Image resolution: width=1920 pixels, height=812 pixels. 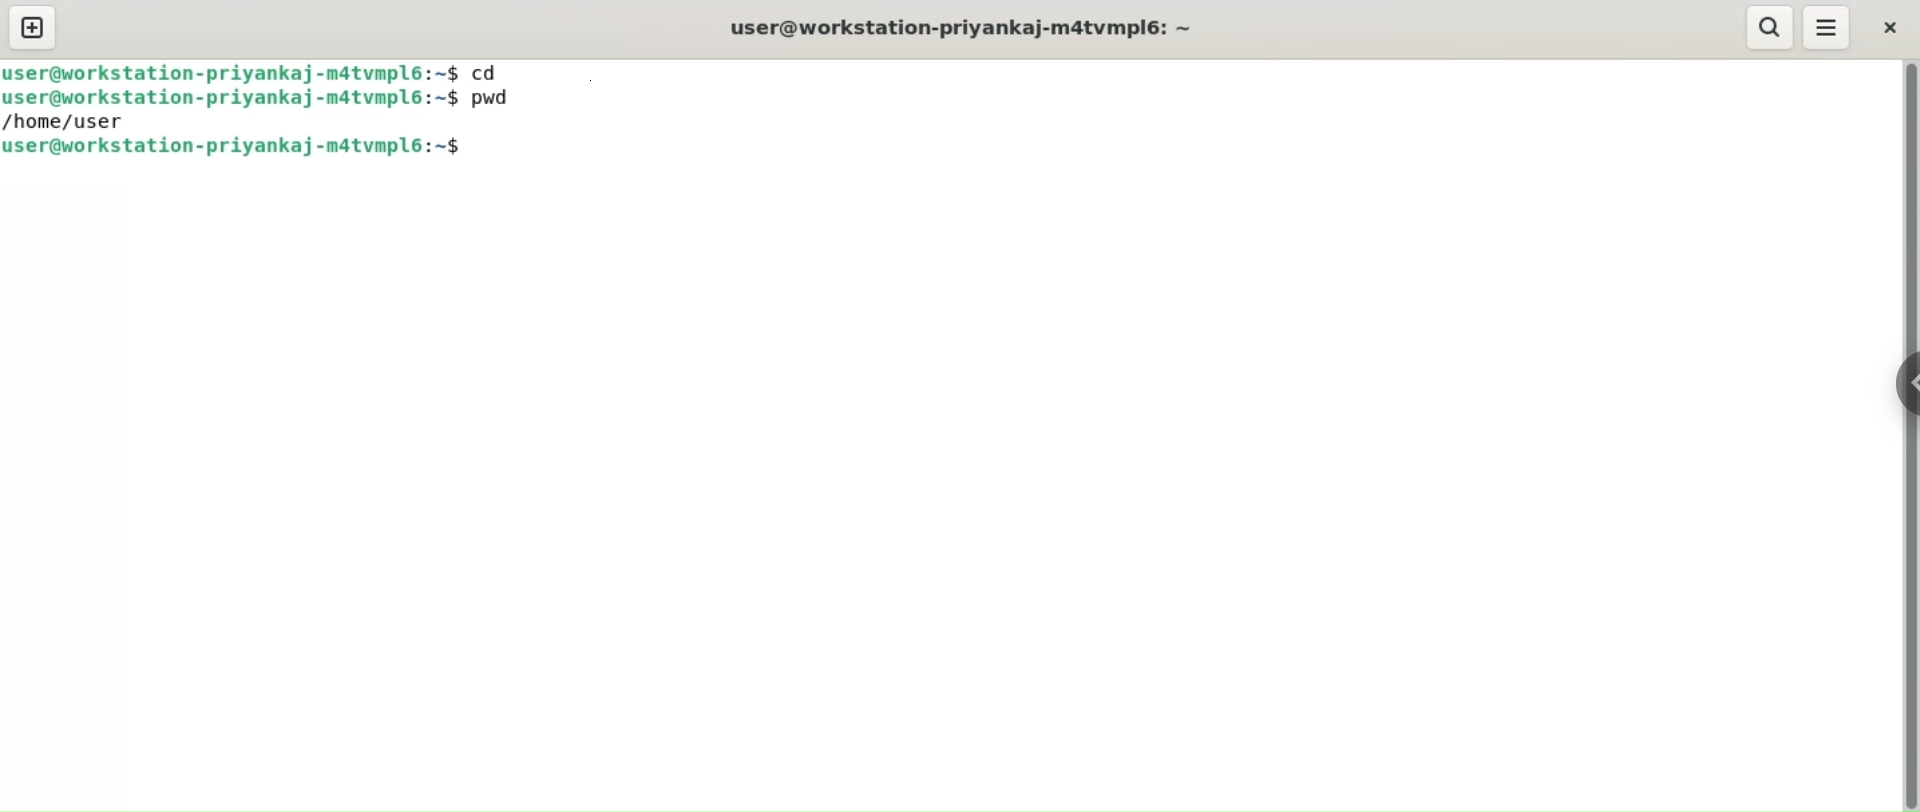 I want to click on user@workstation-priyankaj-m4atvmpl6:~$, so click(x=231, y=99).